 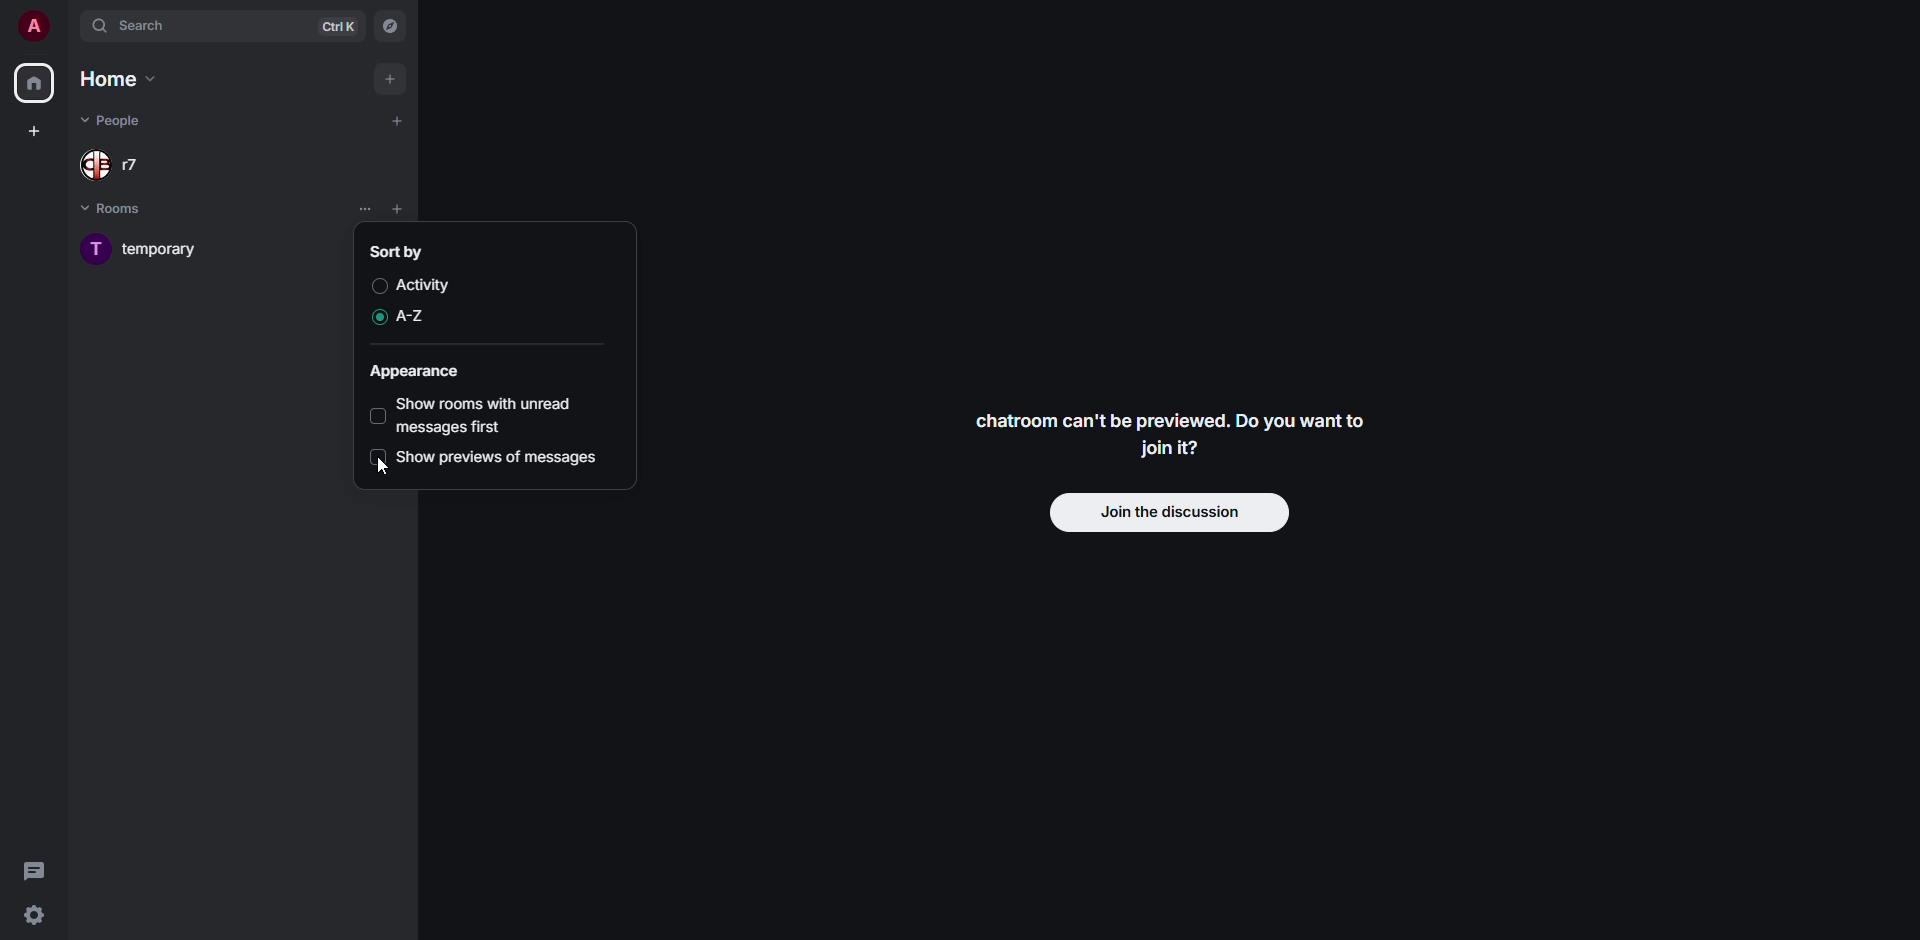 I want to click on navigator, so click(x=390, y=26).